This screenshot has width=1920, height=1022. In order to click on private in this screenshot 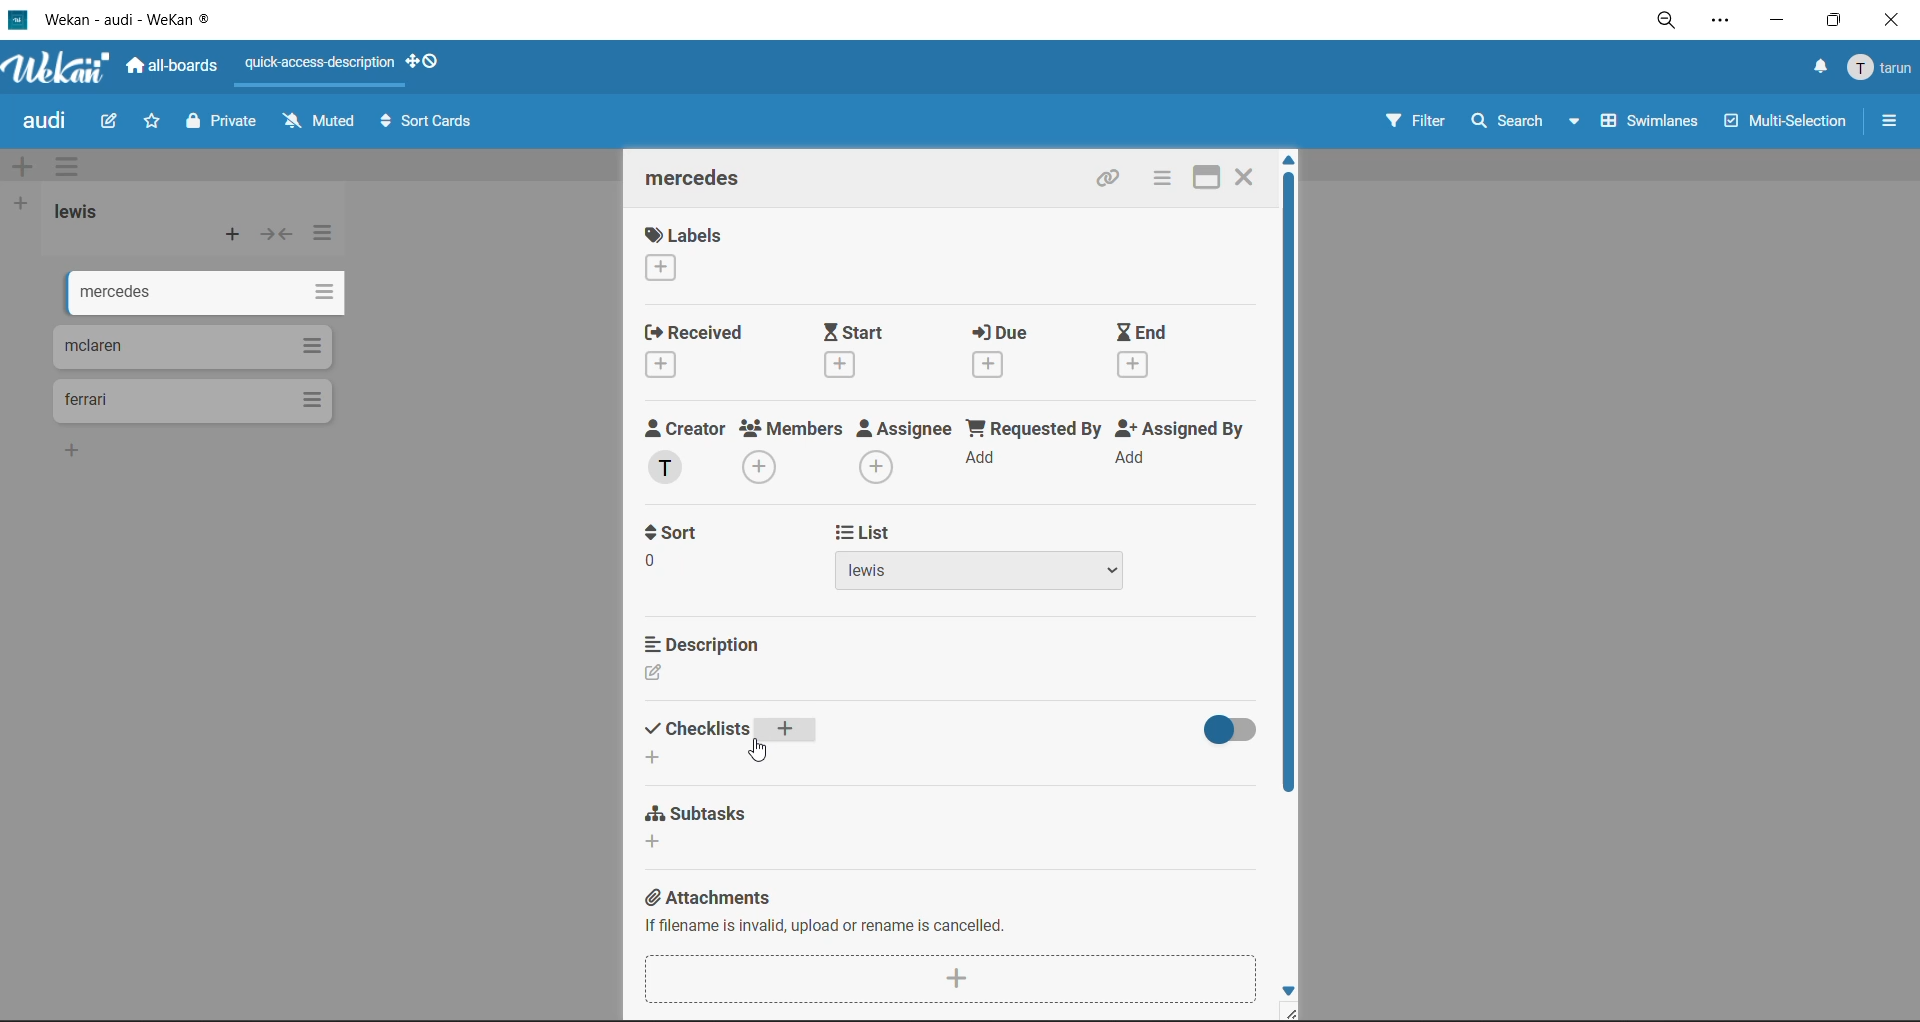, I will do `click(223, 124)`.